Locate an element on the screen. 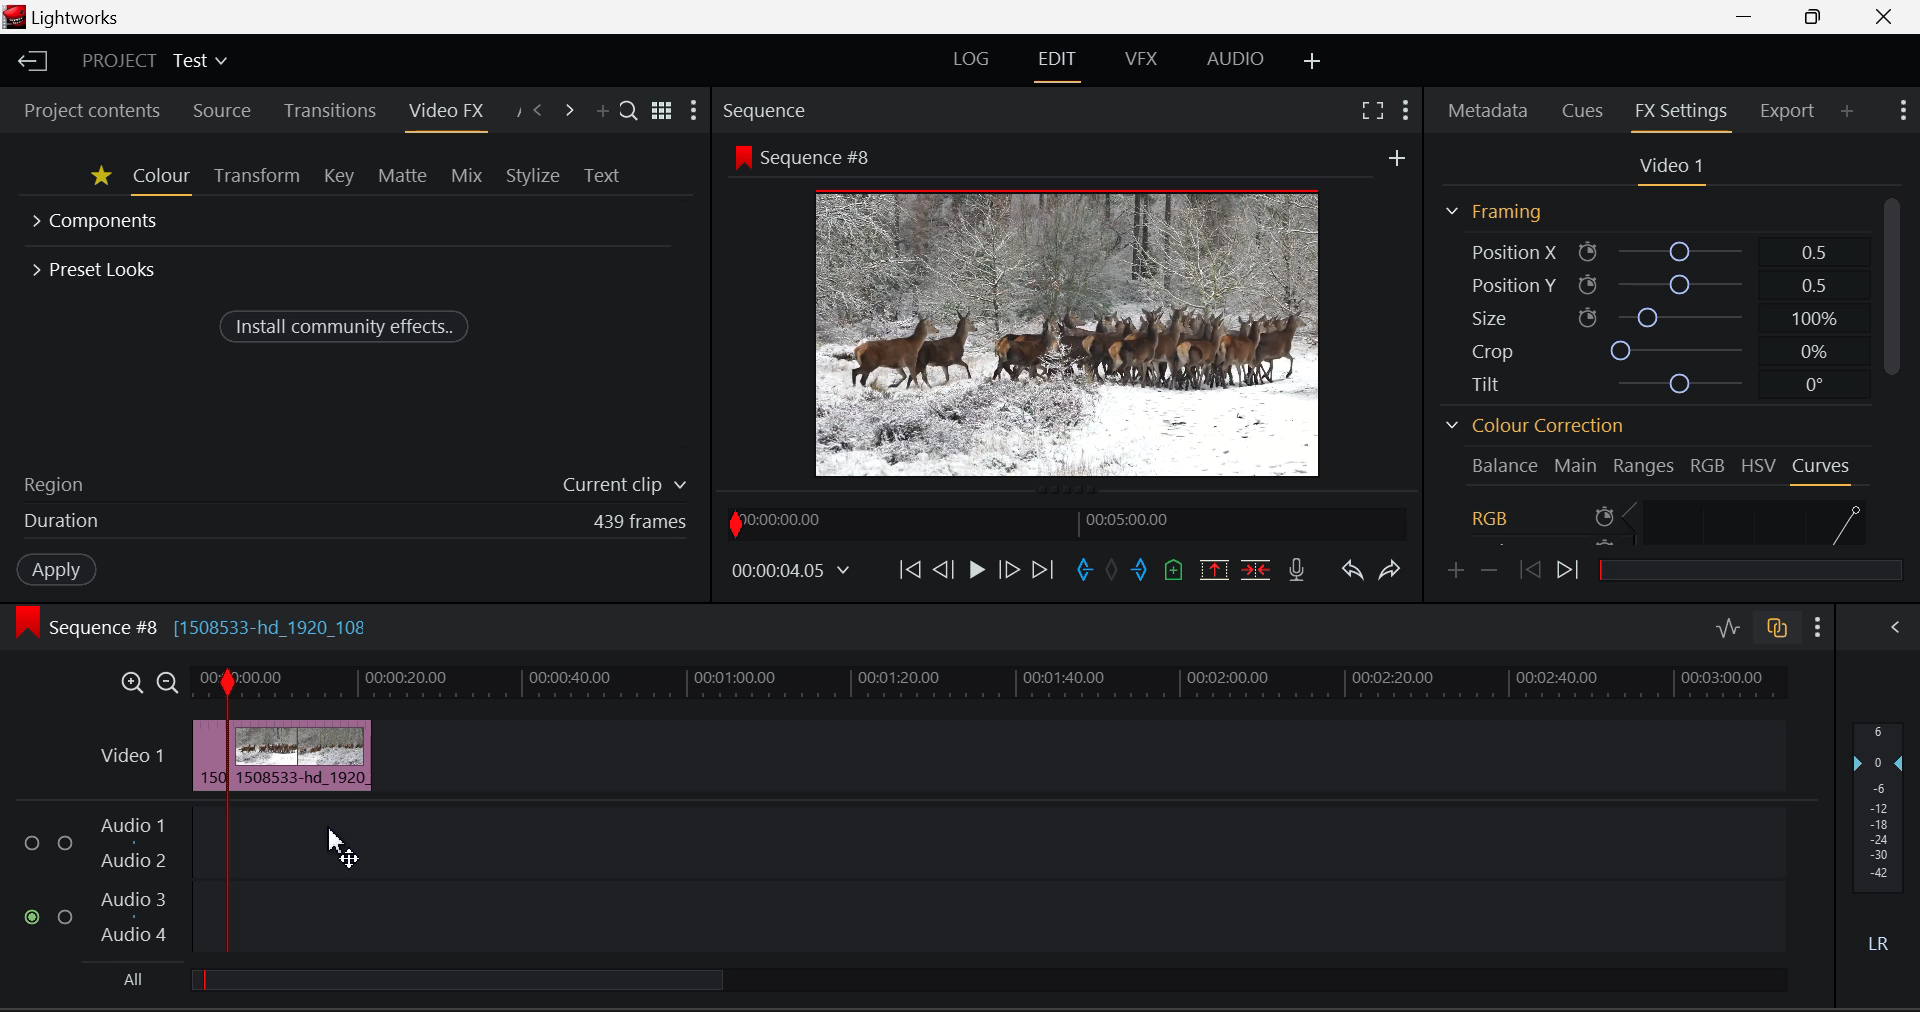 This screenshot has height=1012, width=1920. Go Back is located at coordinates (946, 571).